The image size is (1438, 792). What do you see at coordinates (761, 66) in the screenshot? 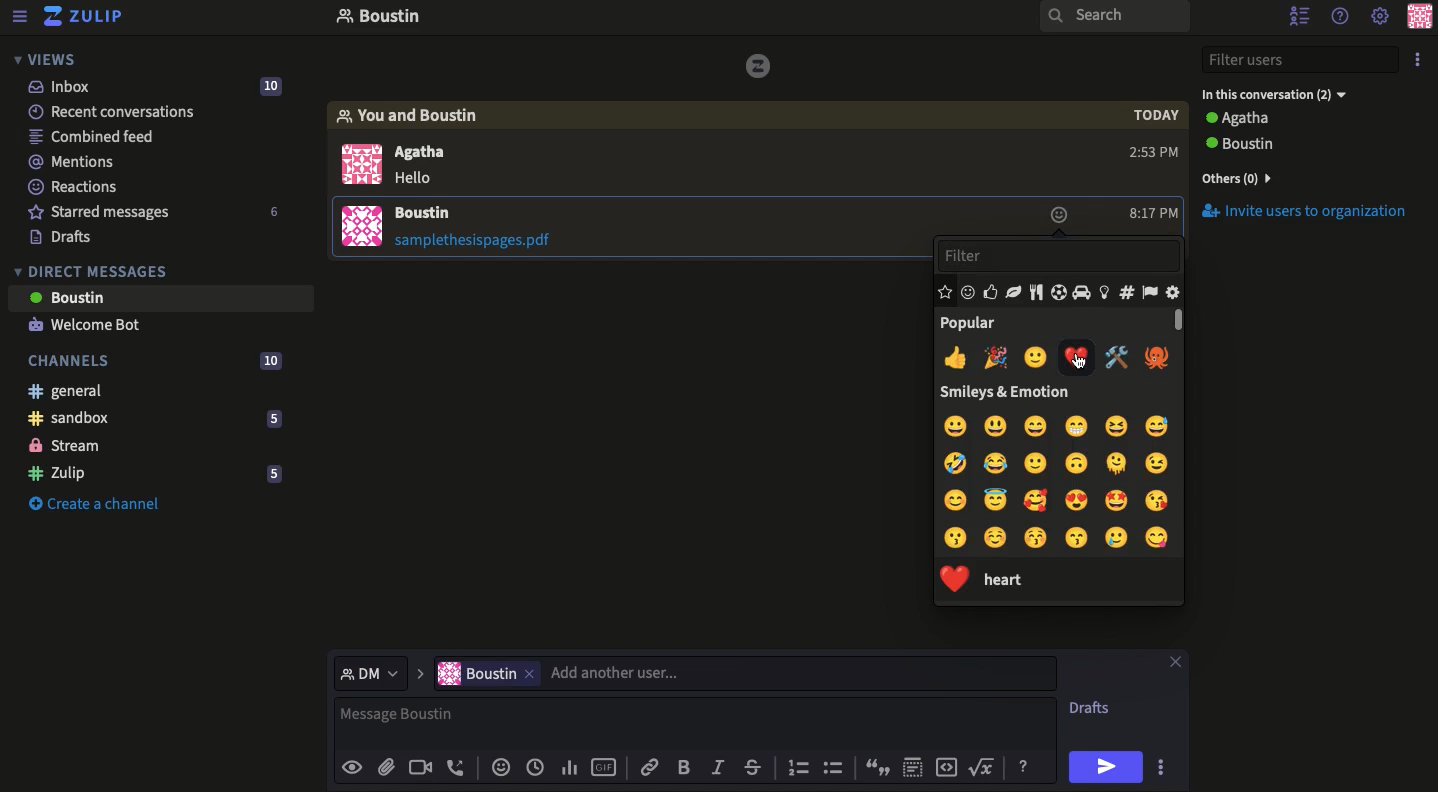
I see `image` at bounding box center [761, 66].